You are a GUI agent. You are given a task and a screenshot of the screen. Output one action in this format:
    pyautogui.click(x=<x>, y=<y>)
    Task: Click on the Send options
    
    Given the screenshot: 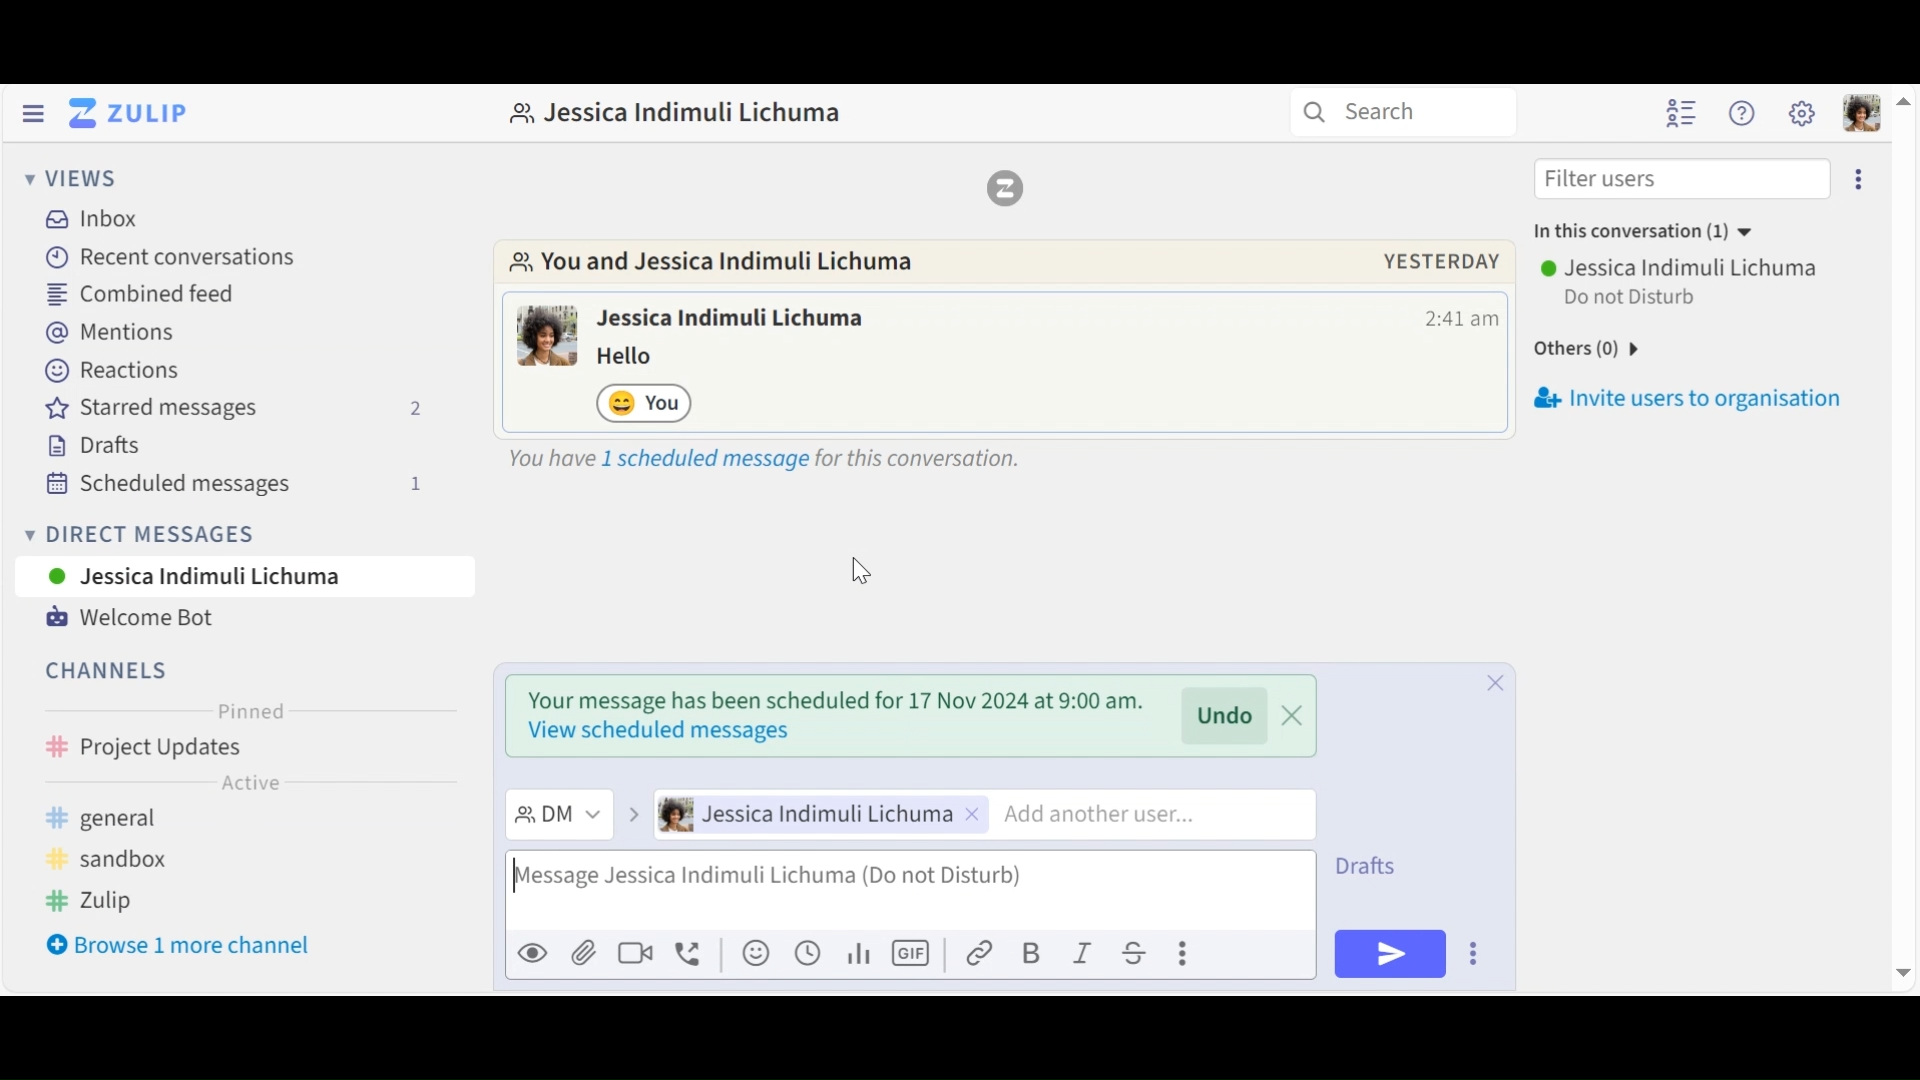 What is the action you would take?
    pyautogui.click(x=1473, y=954)
    